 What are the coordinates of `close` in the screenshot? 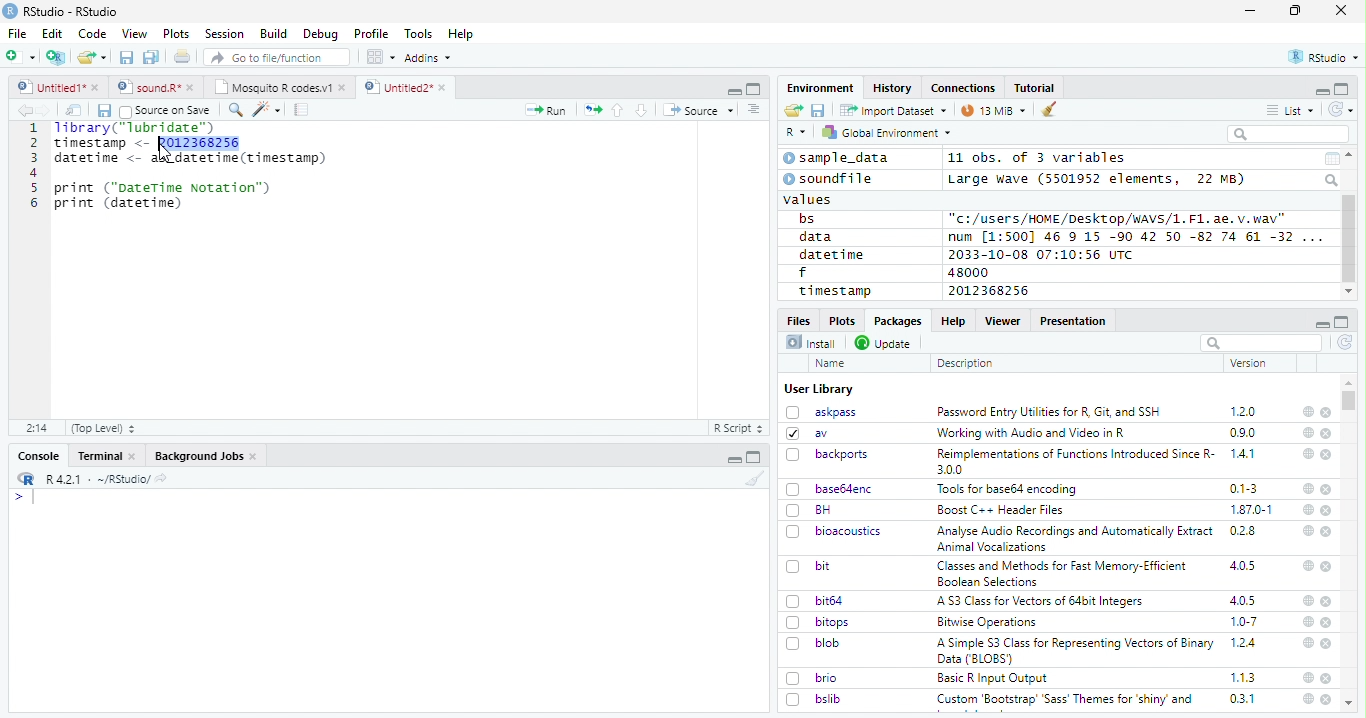 It's located at (1326, 699).